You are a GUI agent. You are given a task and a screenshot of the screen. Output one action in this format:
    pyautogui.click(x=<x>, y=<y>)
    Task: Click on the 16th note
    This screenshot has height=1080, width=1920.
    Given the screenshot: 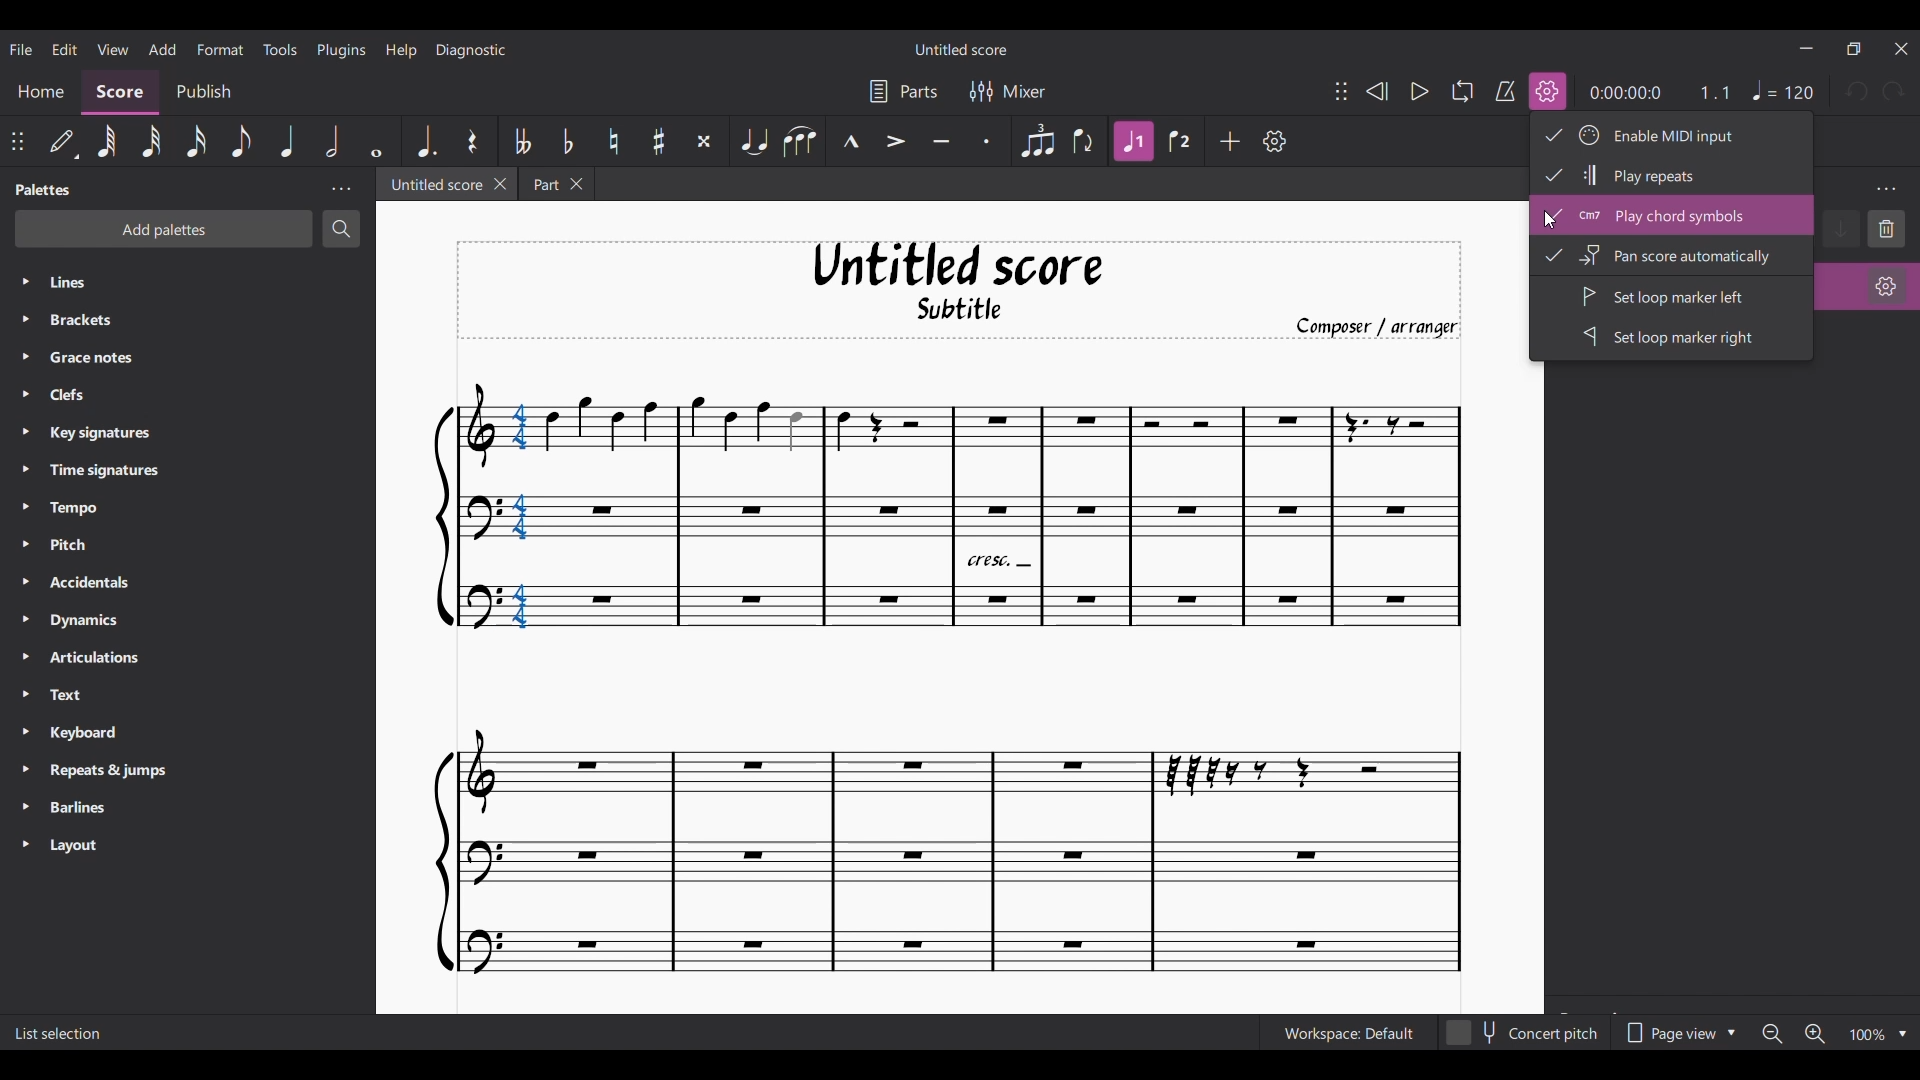 What is the action you would take?
    pyautogui.click(x=196, y=142)
    